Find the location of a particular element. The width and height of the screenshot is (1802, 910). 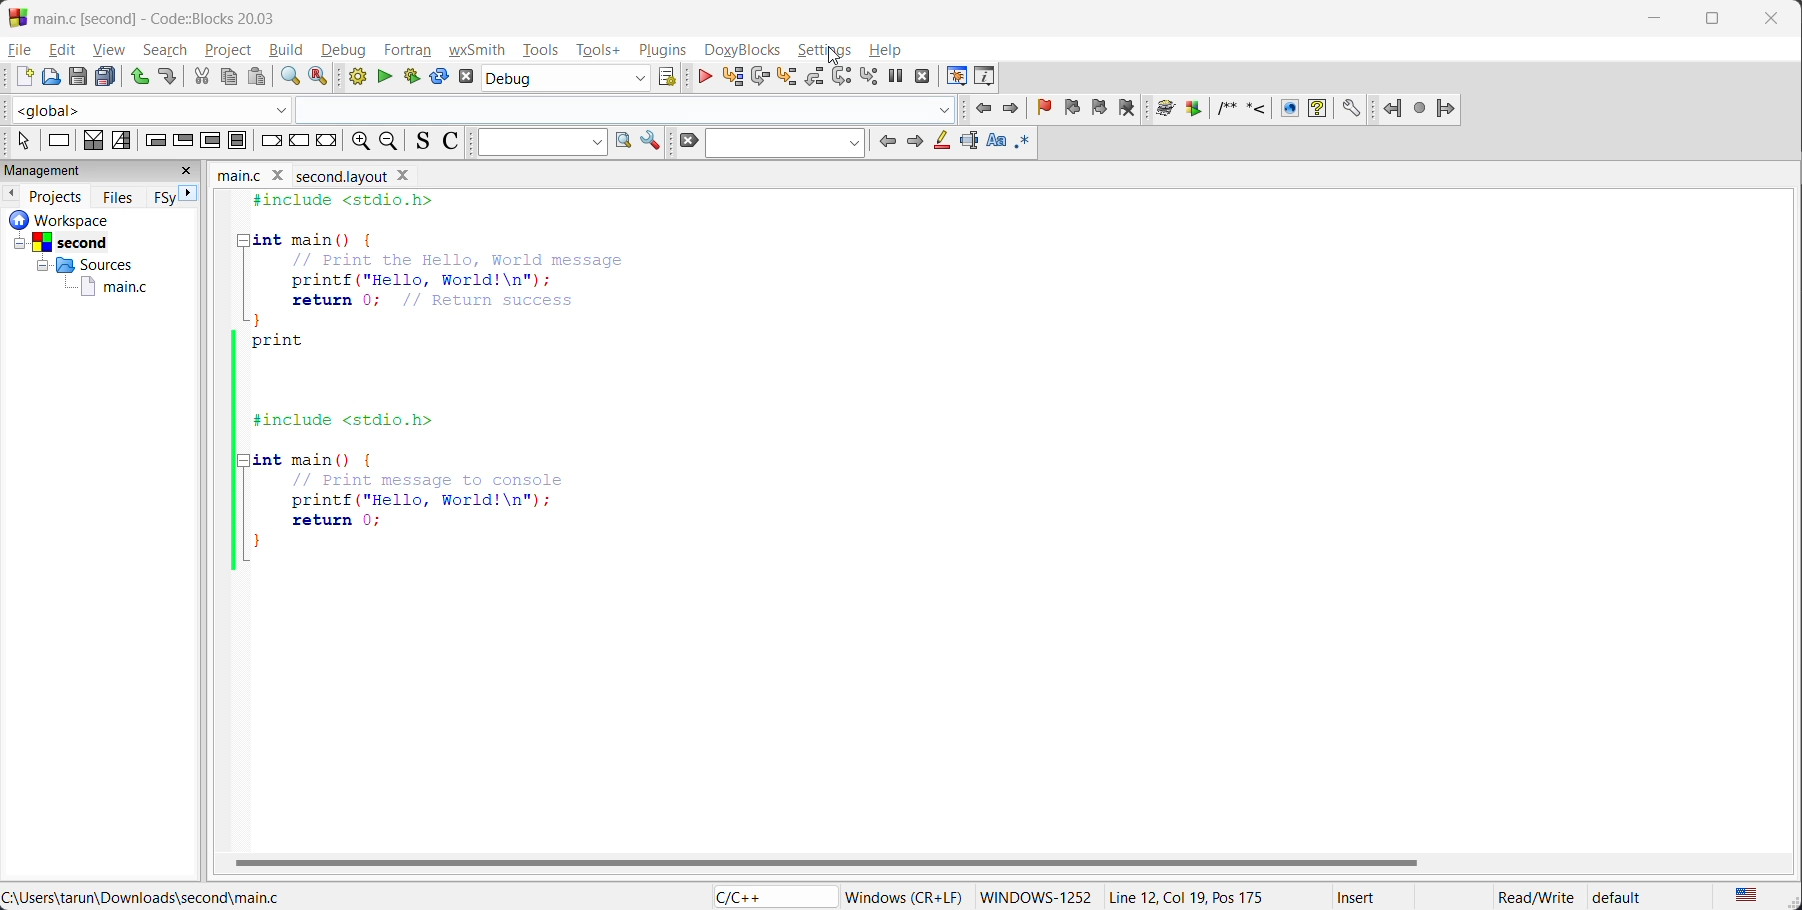

debugging windows is located at coordinates (956, 75).